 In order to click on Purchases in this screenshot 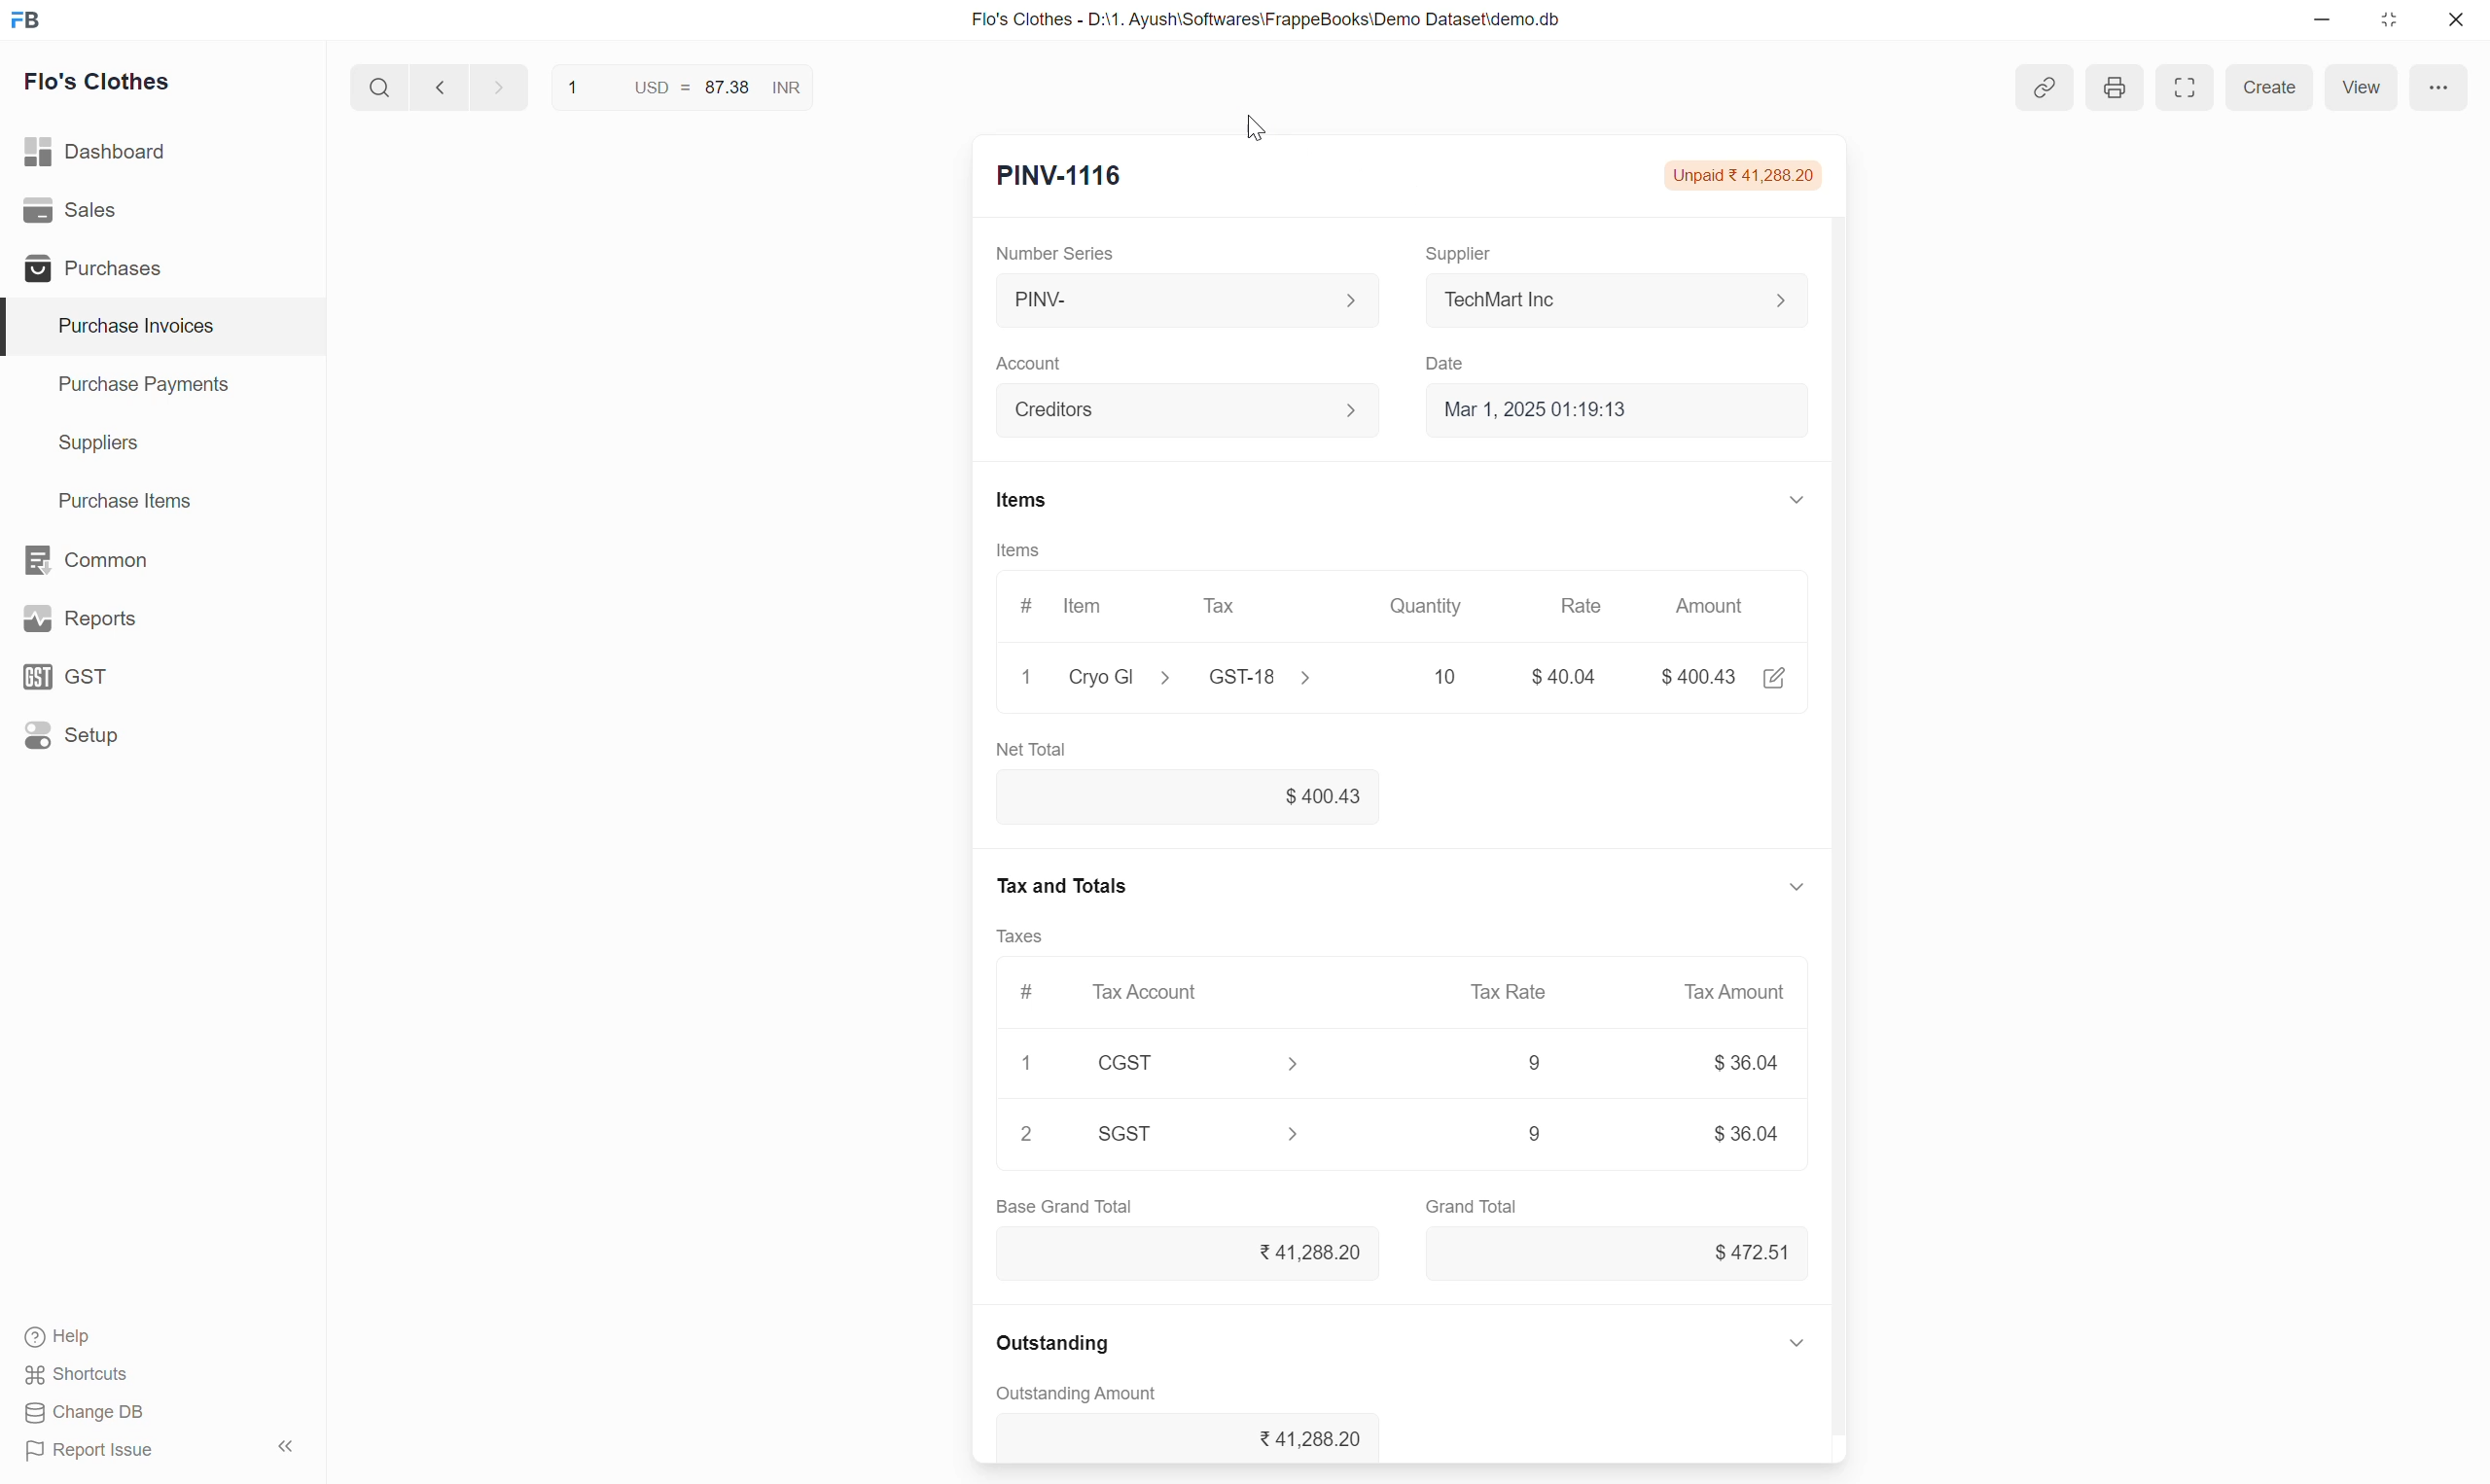, I will do `click(89, 268)`.